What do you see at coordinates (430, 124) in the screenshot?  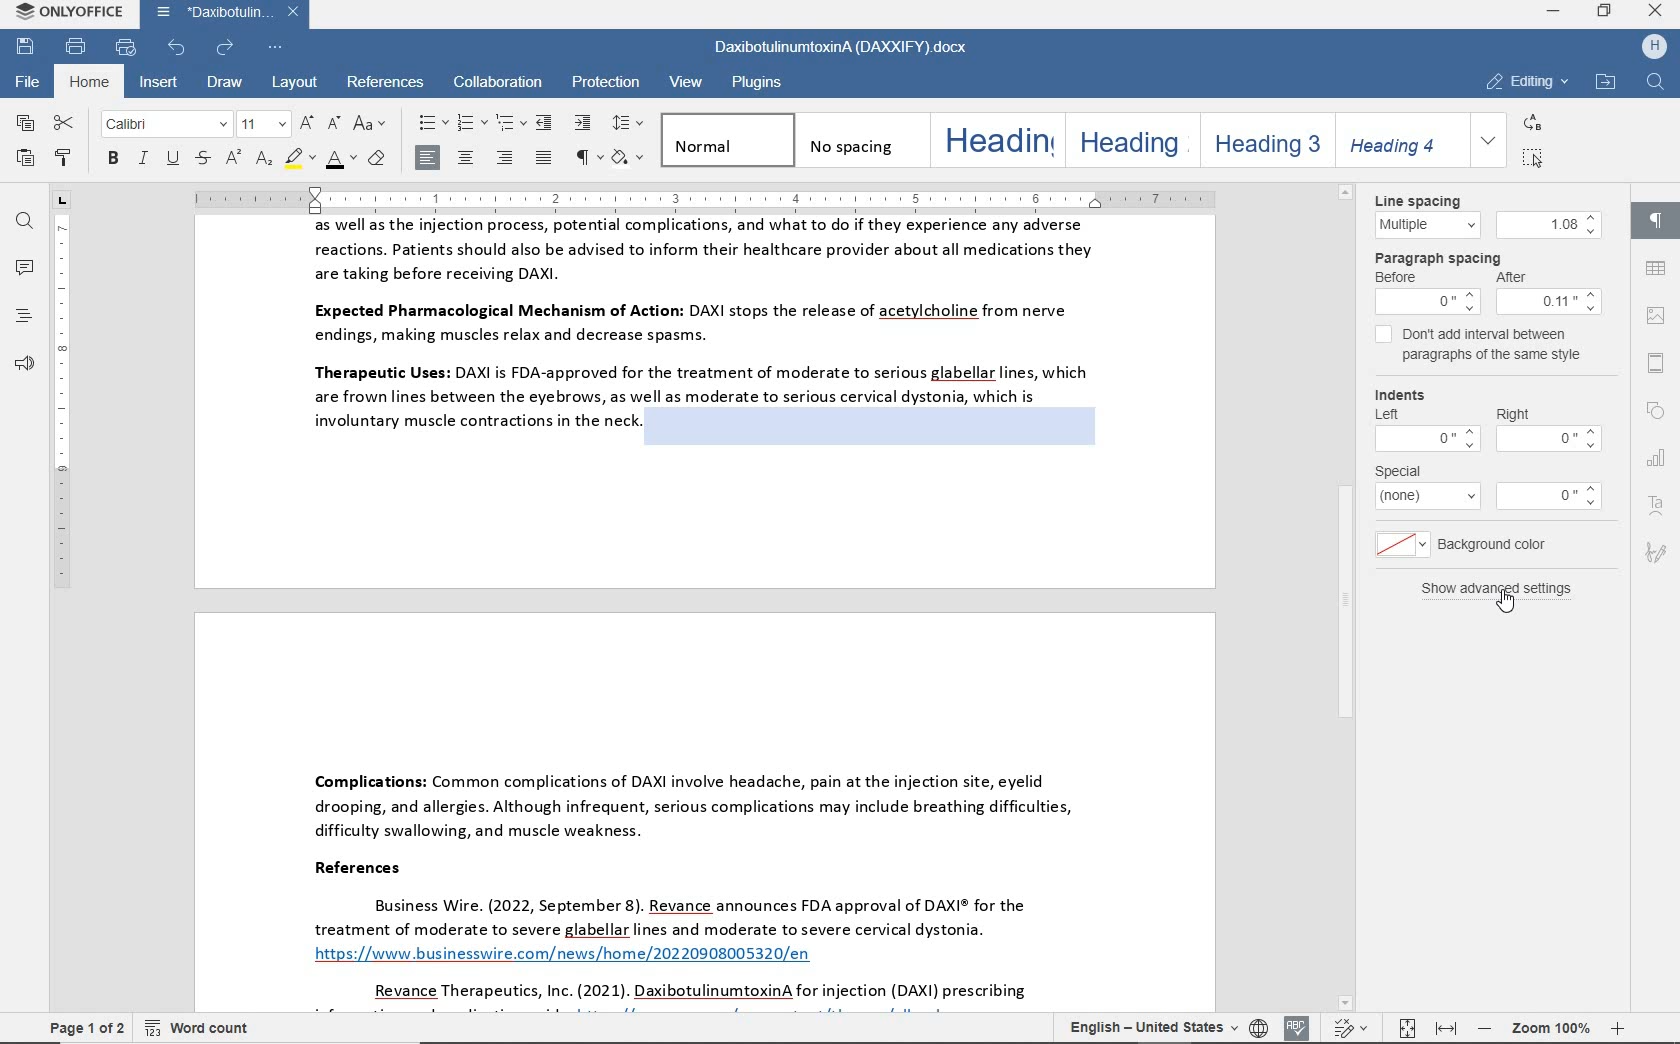 I see `bullets` at bounding box center [430, 124].